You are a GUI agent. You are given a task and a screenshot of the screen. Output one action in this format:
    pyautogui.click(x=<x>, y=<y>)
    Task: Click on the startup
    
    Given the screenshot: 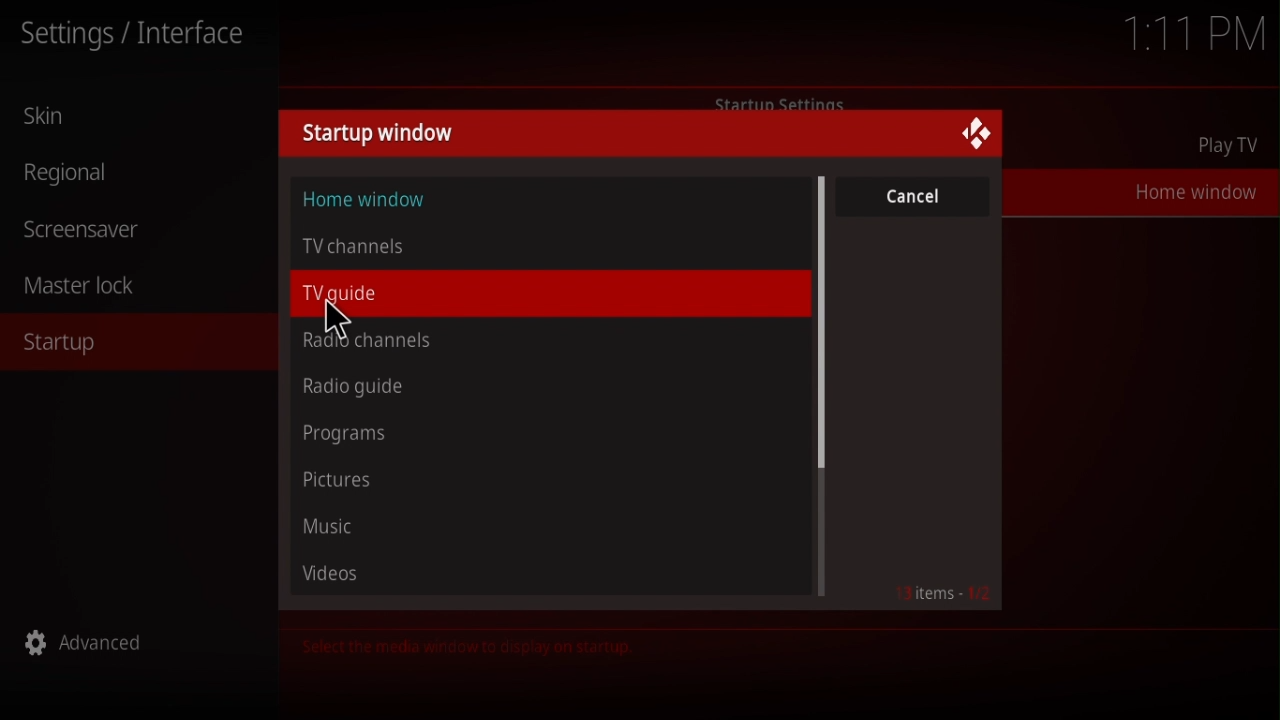 What is the action you would take?
    pyautogui.click(x=64, y=344)
    